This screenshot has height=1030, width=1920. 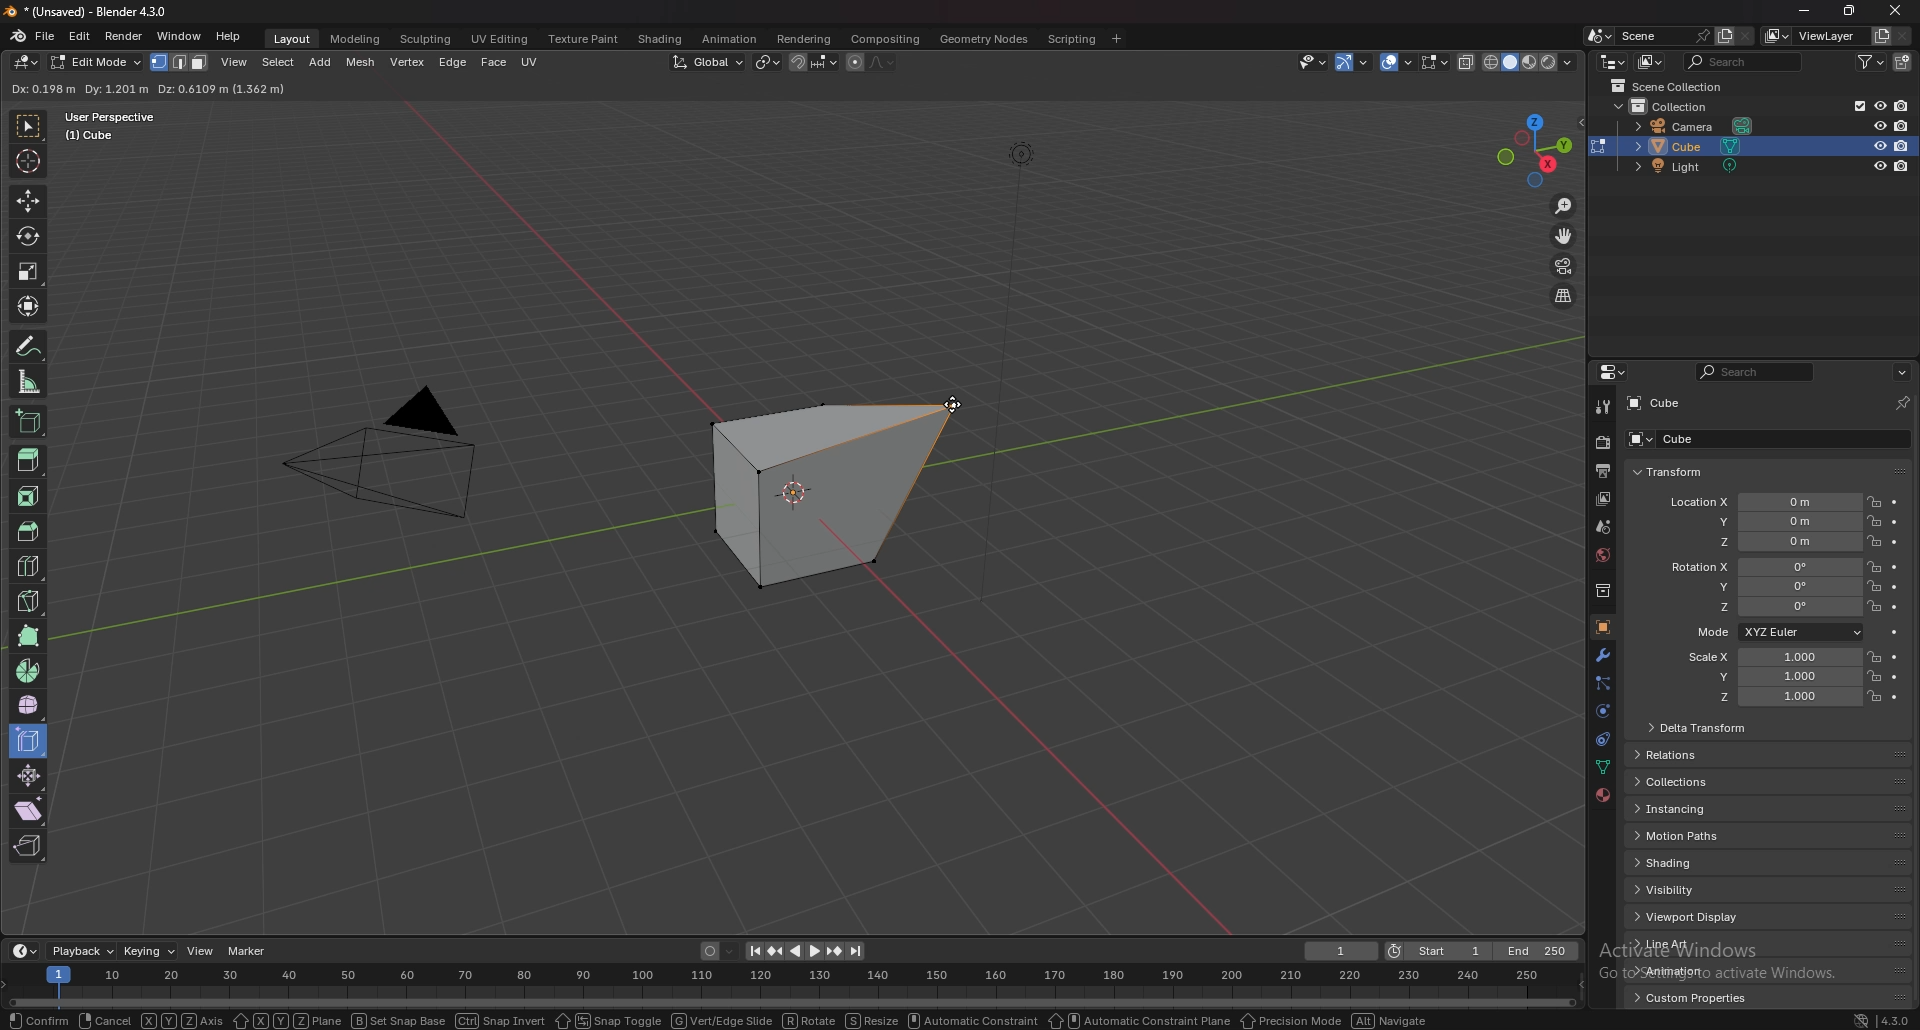 What do you see at coordinates (148, 952) in the screenshot?
I see `keying` at bounding box center [148, 952].